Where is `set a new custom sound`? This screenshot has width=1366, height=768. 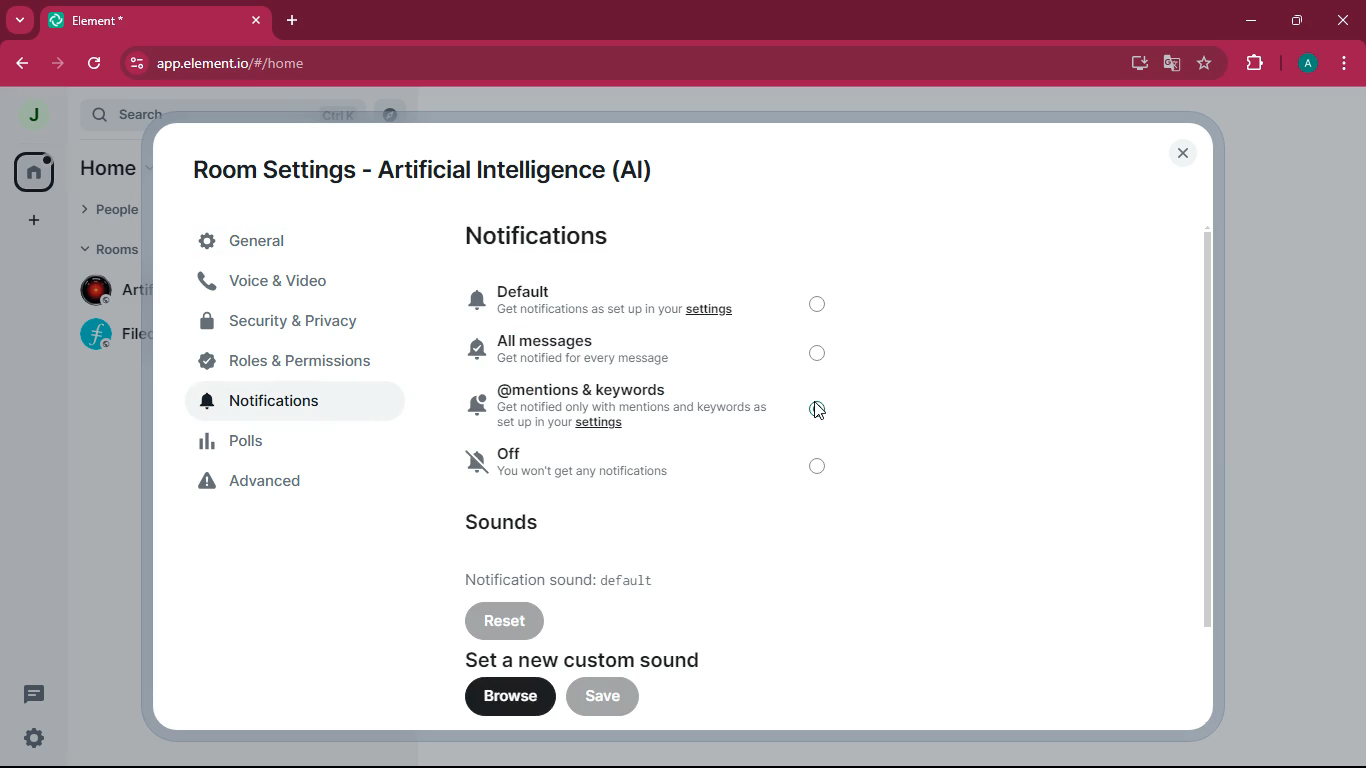
set a new custom sound is located at coordinates (605, 659).